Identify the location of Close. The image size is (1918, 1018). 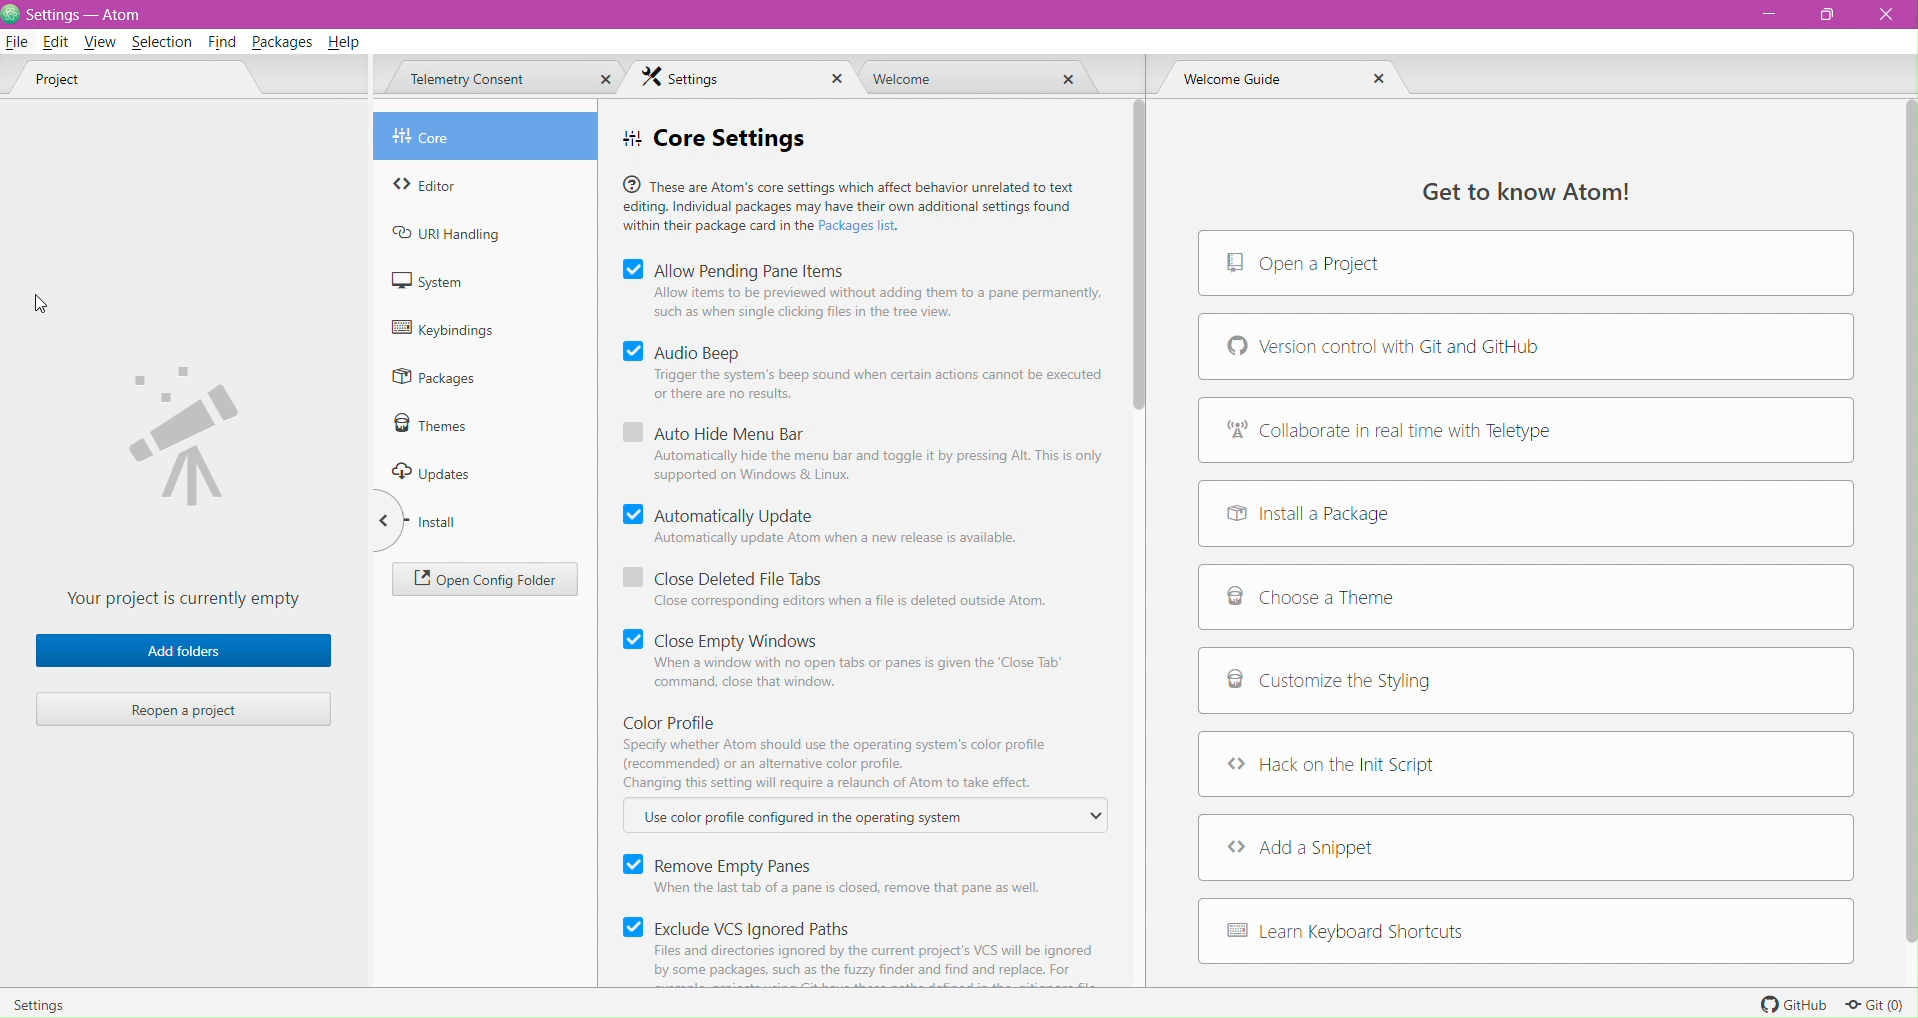
(1065, 80).